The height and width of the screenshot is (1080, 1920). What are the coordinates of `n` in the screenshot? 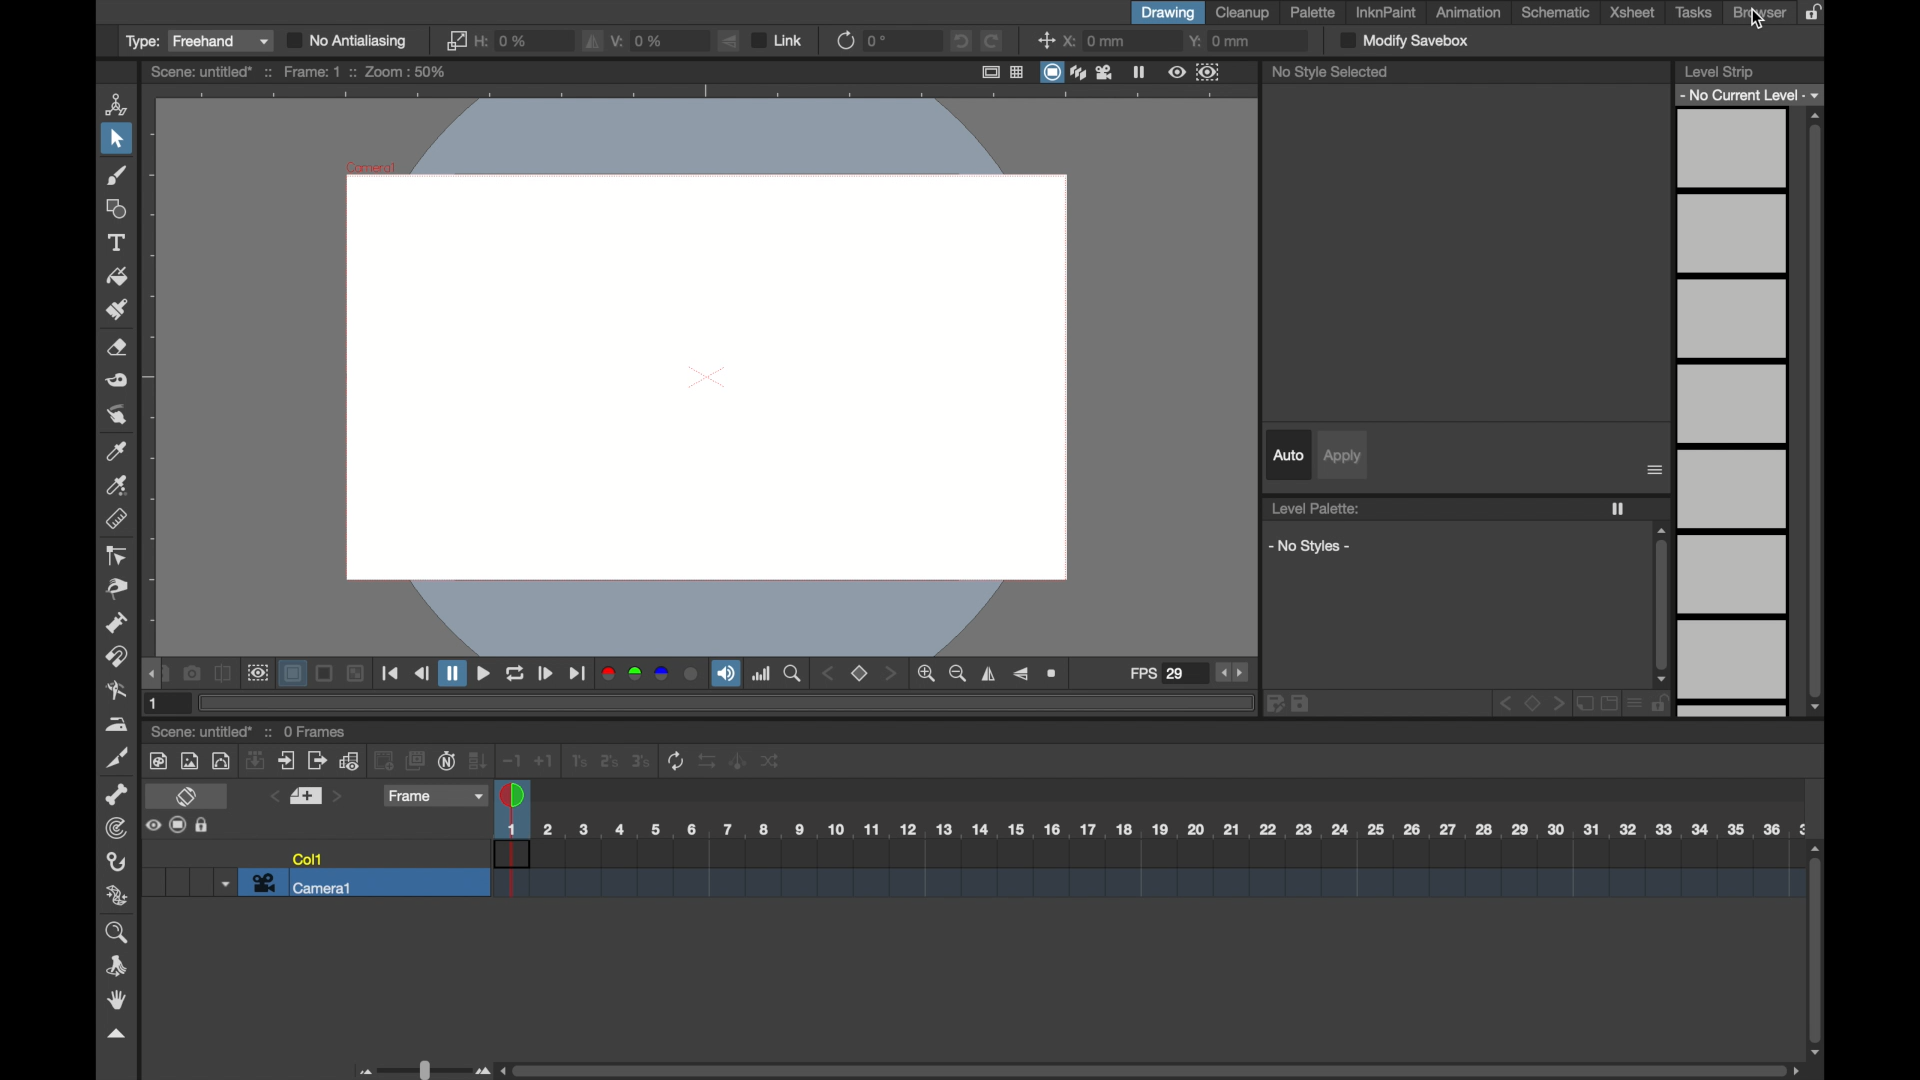 It's located at (445, 759).